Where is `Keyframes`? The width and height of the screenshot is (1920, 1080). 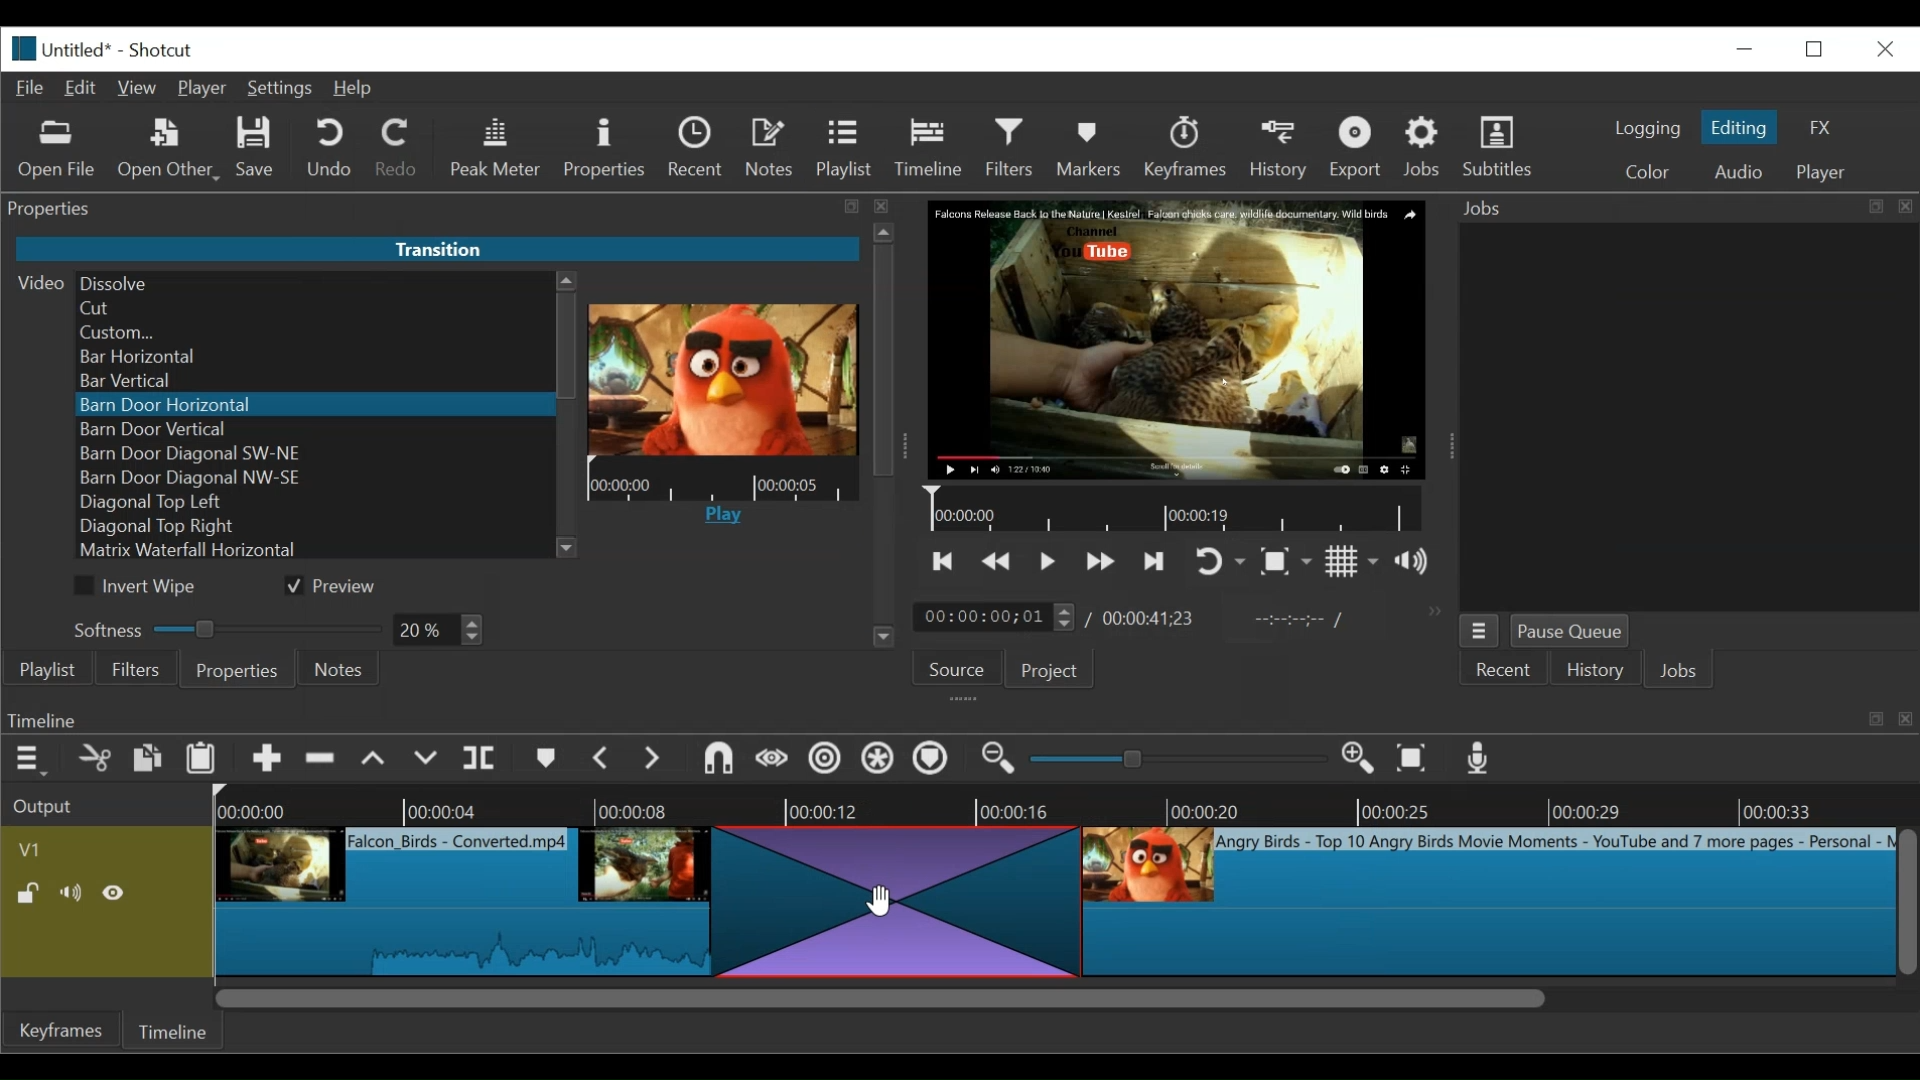 Keyframes is located at coordinates (1185, 148).